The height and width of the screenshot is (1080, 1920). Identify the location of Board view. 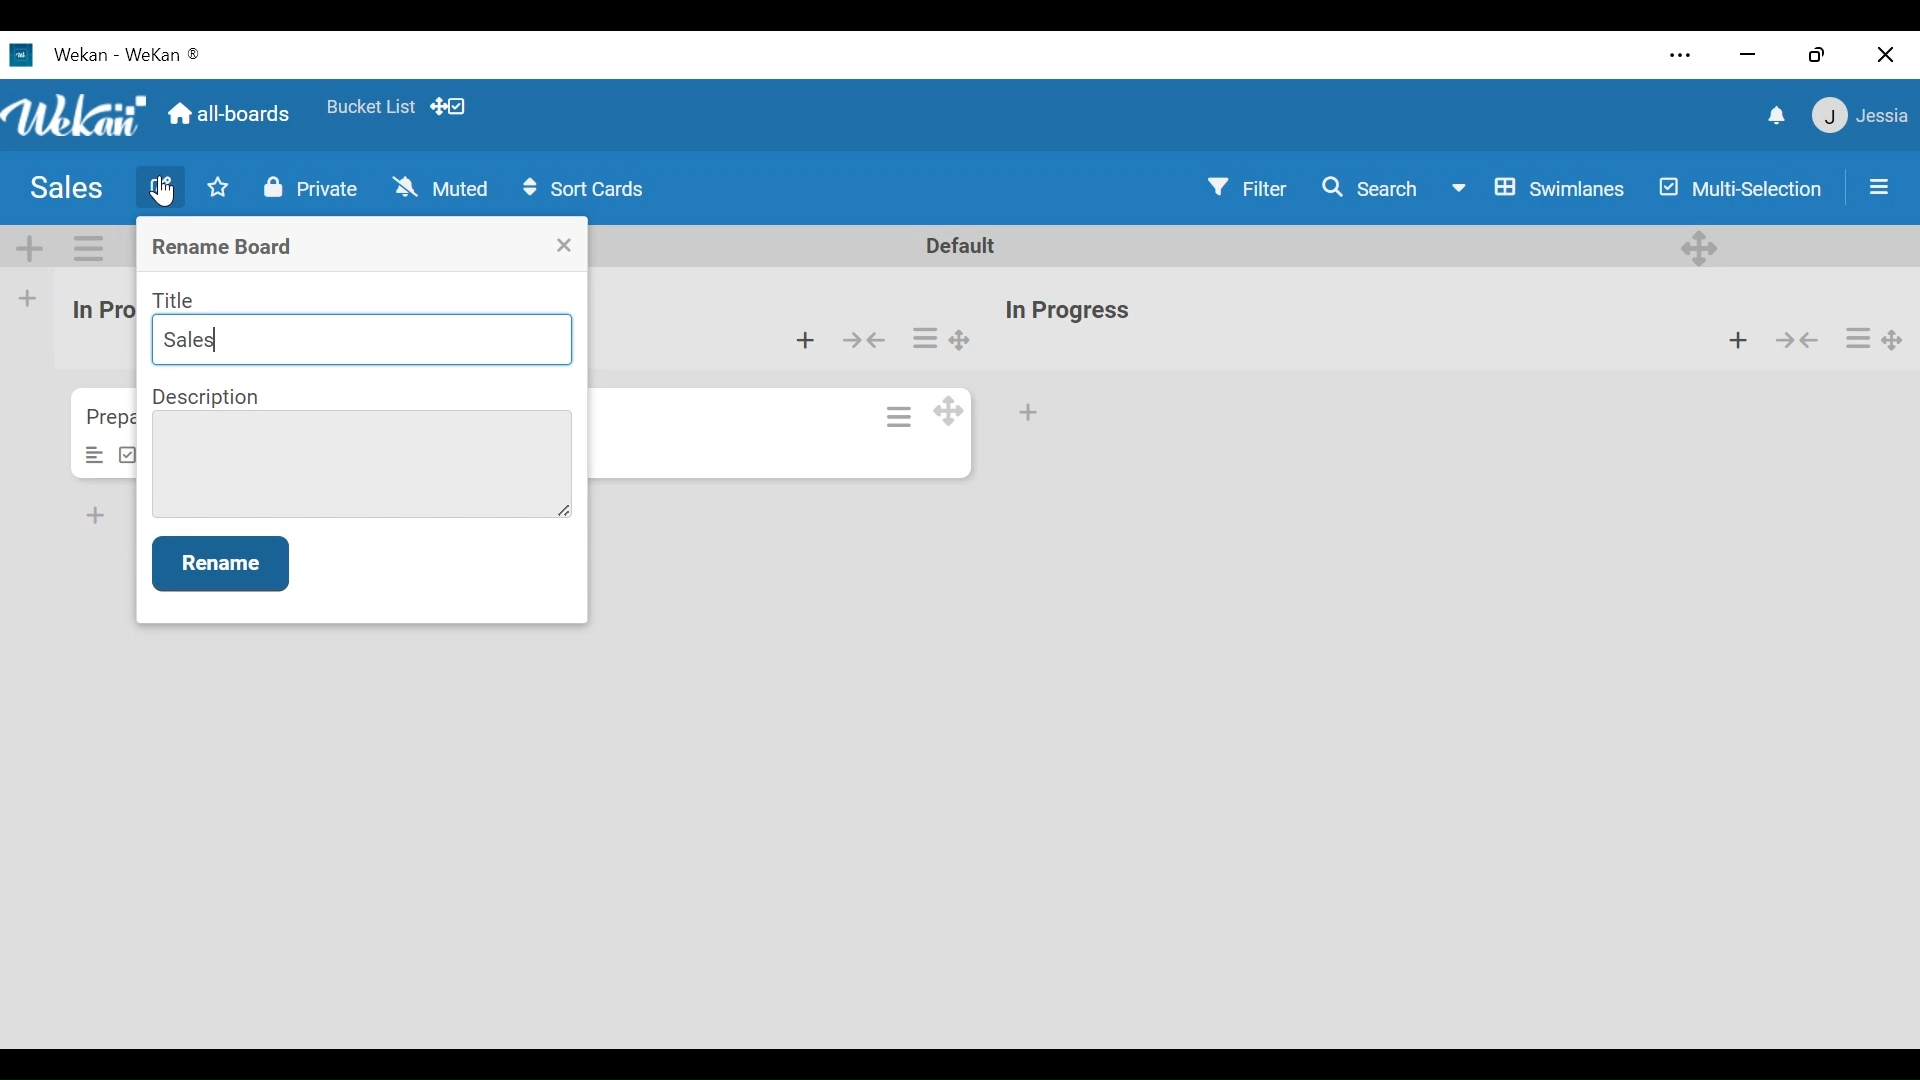
(1543, 191).